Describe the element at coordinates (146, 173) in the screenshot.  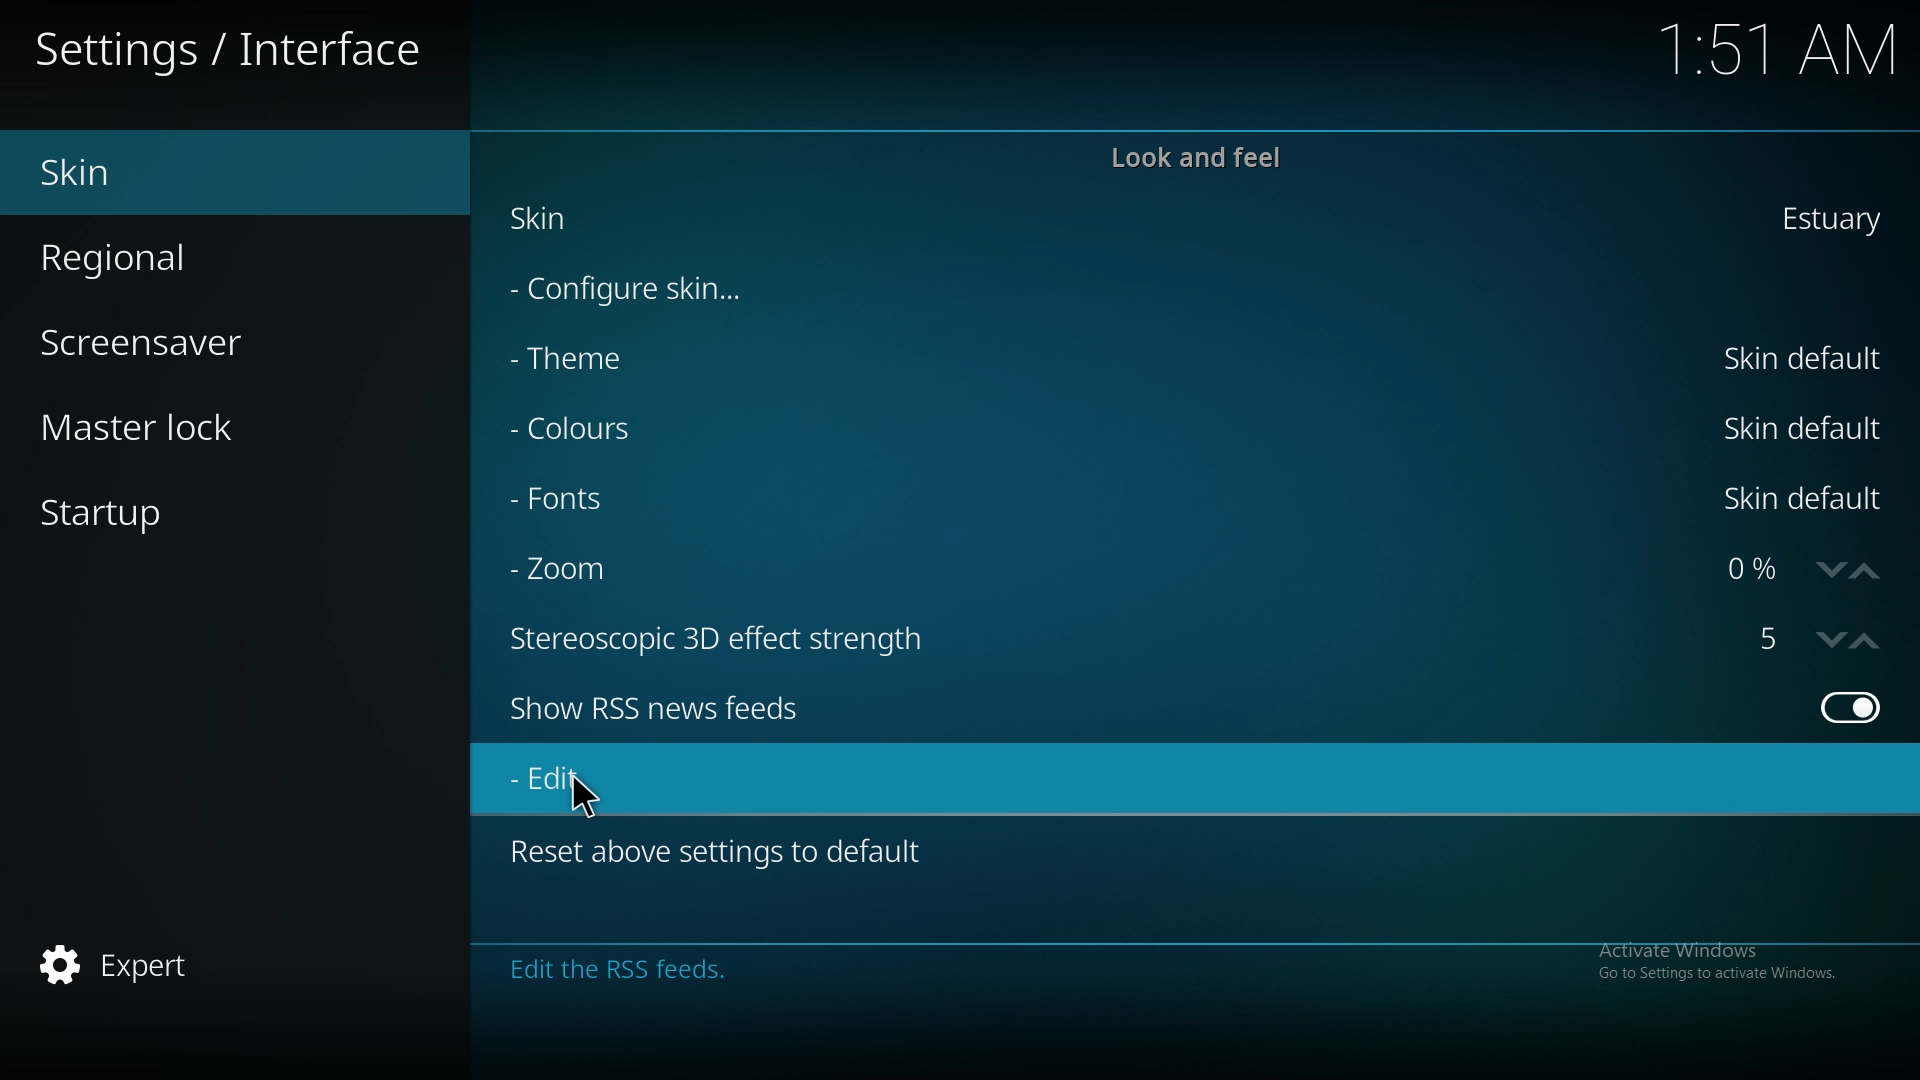
I see `skin` at that location.